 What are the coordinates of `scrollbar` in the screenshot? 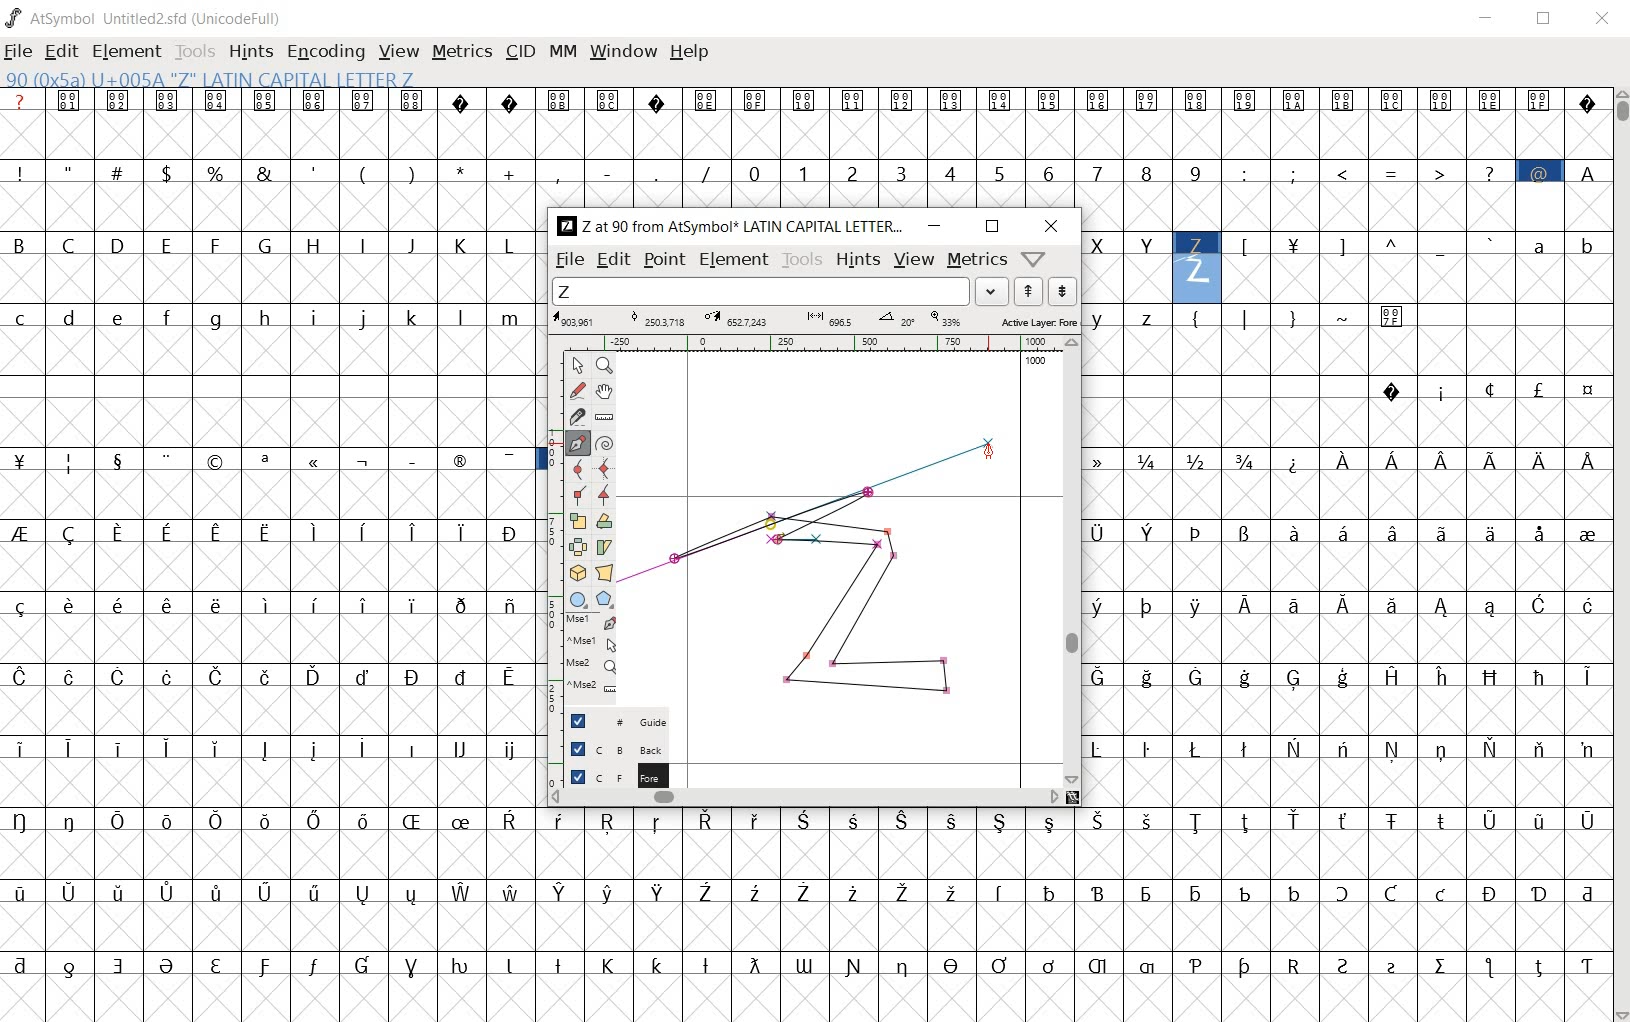 It's located at (806, 799).